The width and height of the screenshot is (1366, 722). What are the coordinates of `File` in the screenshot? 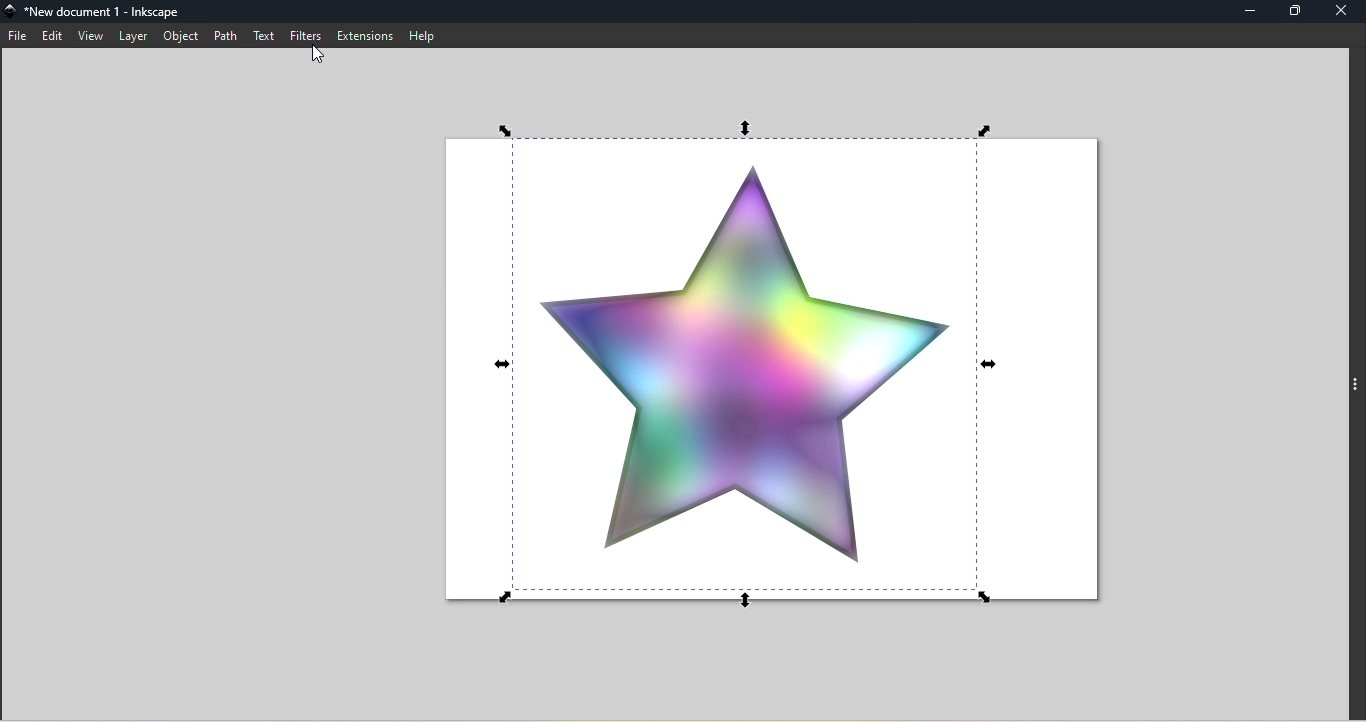 It's located at (17, 37).